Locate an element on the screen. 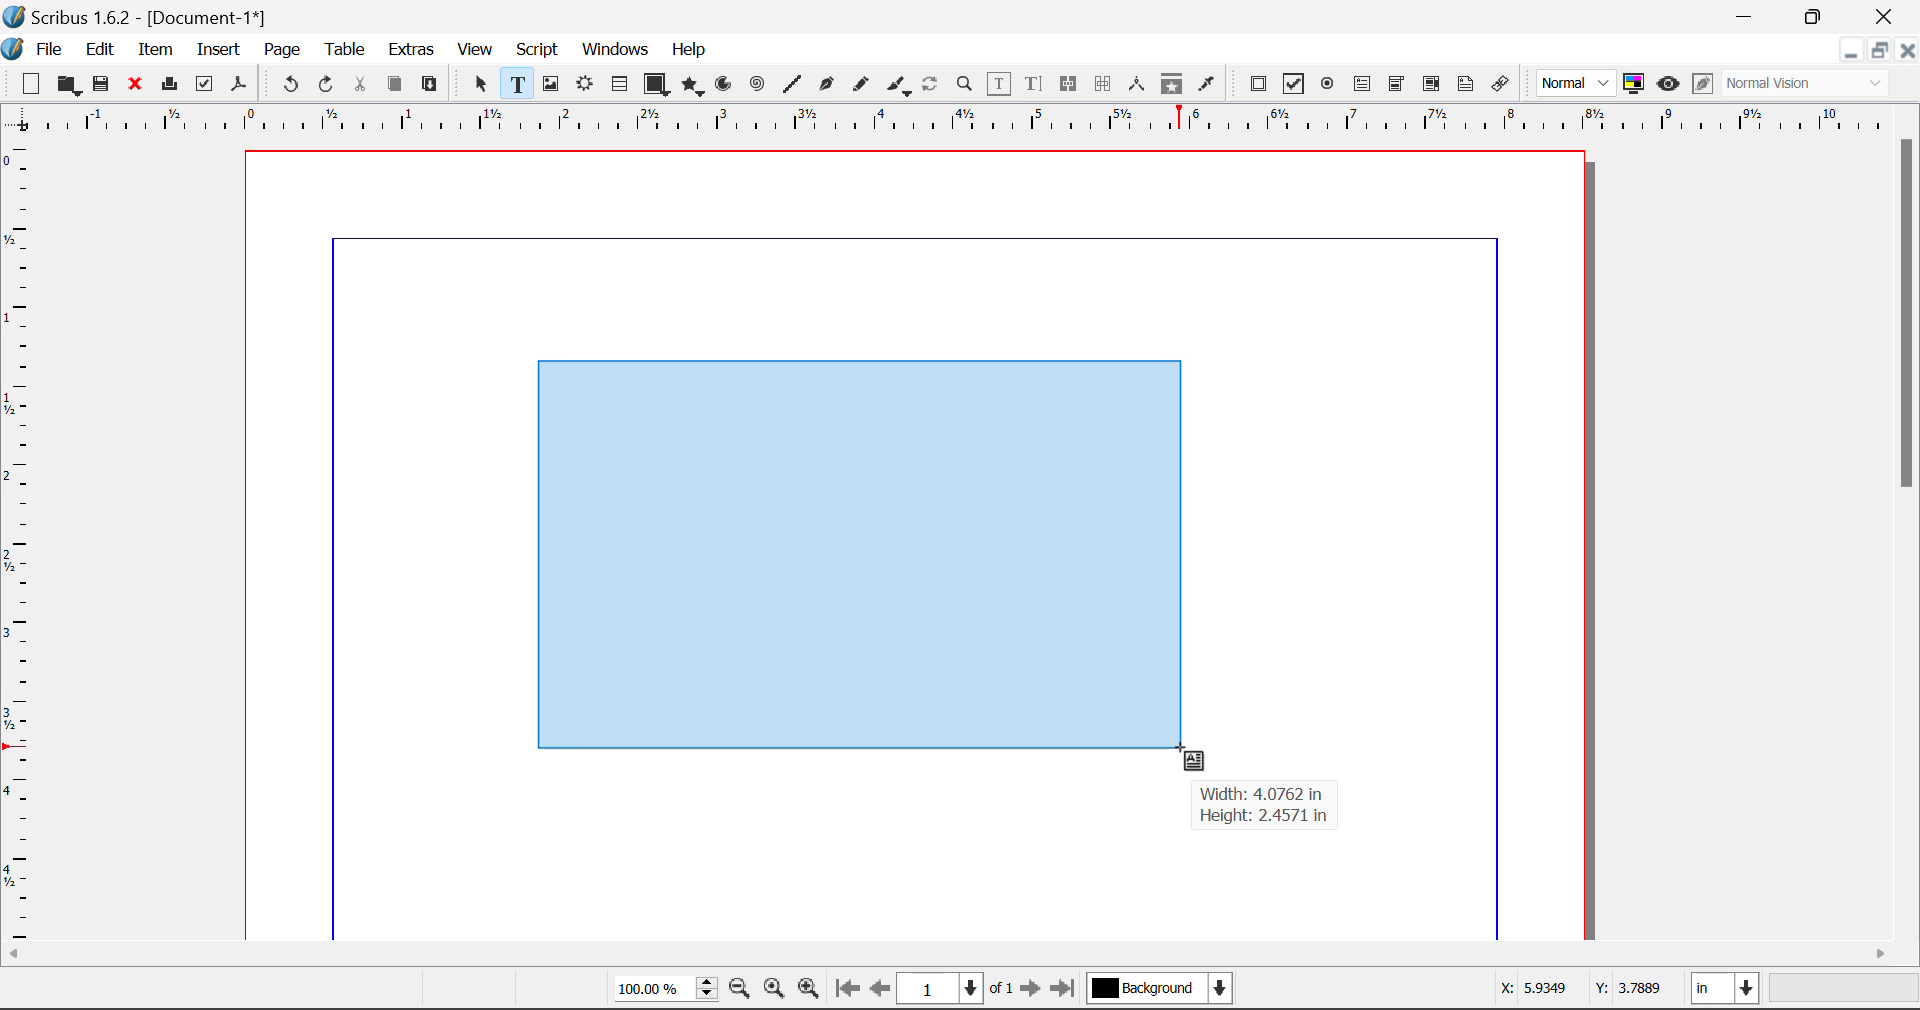  Close is located at coordinates (1908, 50).